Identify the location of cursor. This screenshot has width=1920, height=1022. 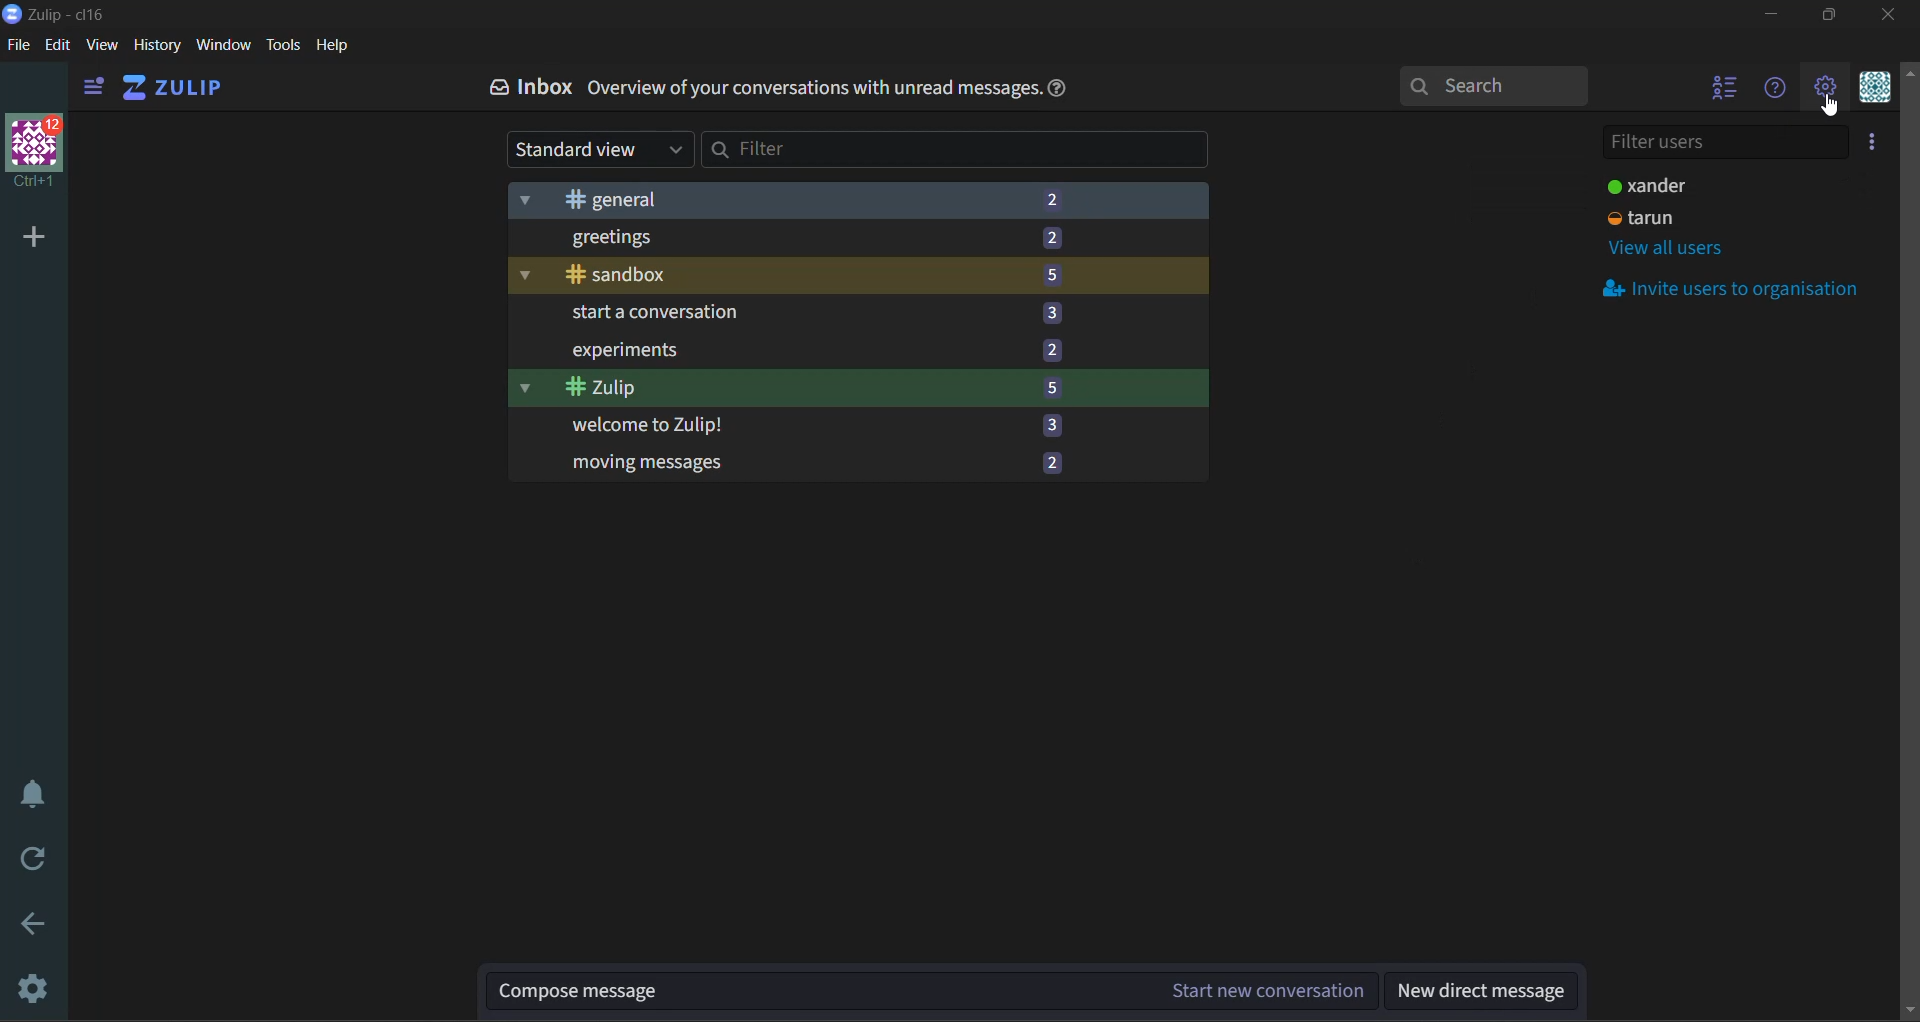
(1834, 111).